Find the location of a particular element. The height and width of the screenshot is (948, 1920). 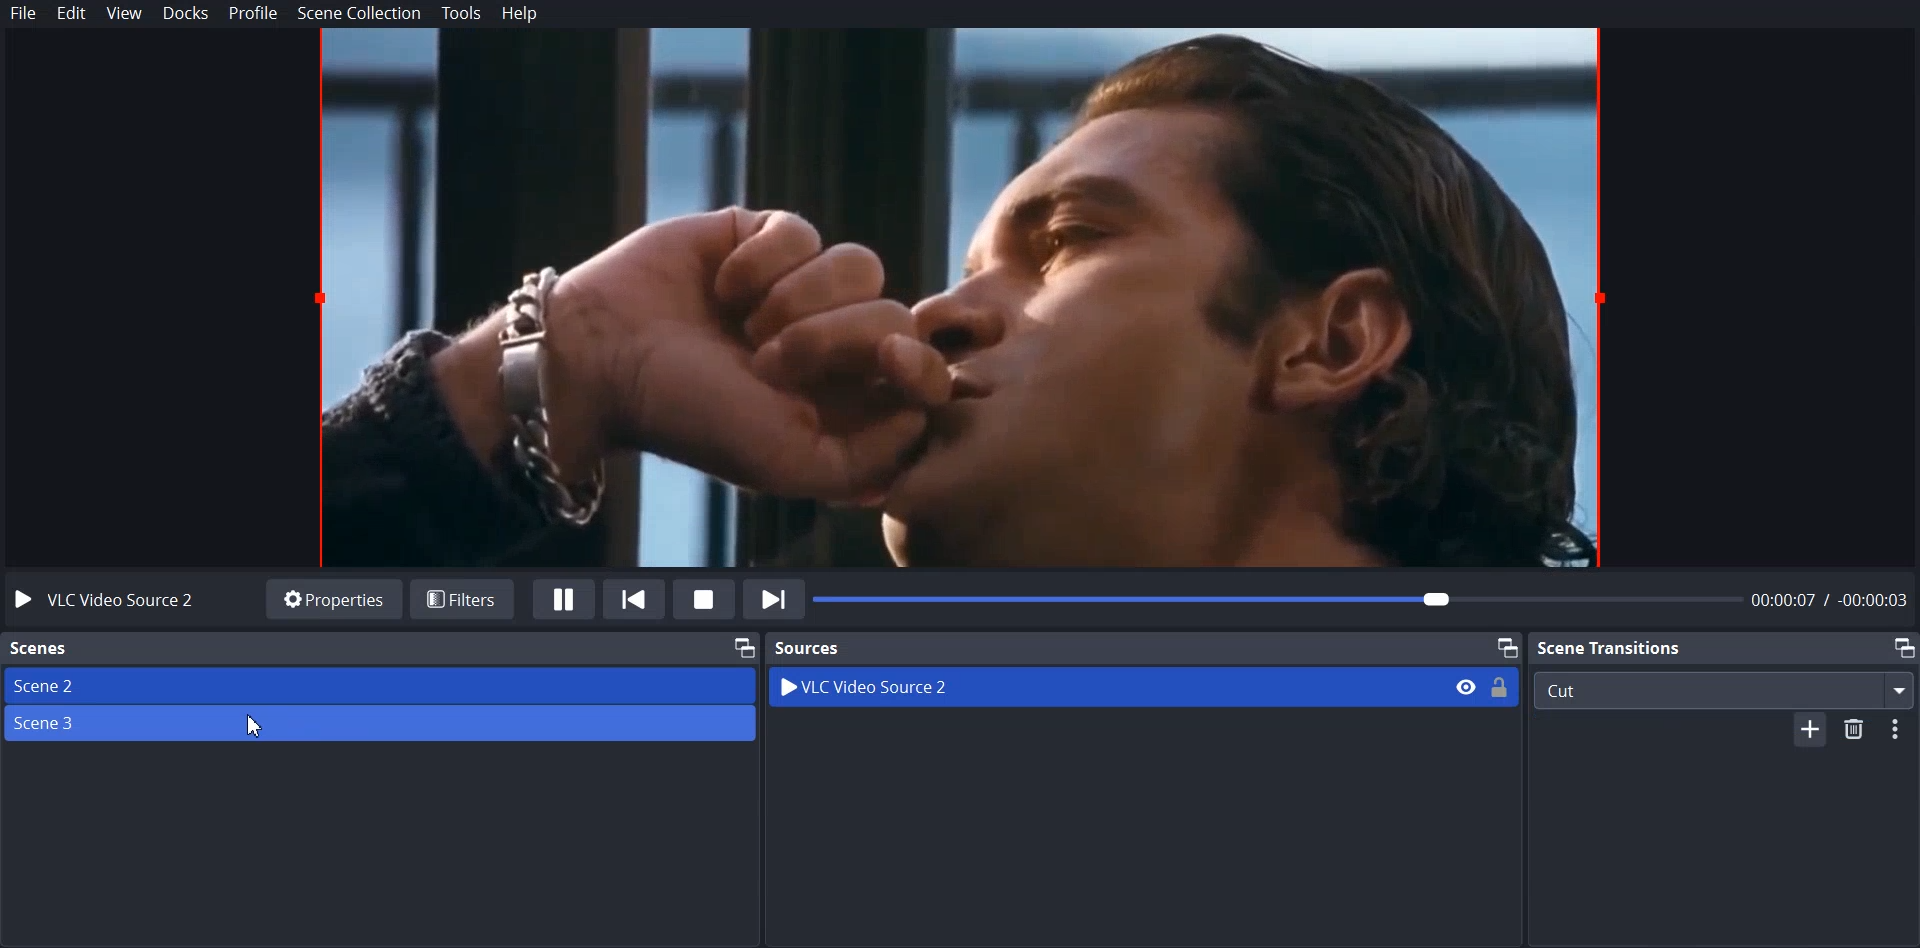

Maximize window is located at coordinates (742, 646).